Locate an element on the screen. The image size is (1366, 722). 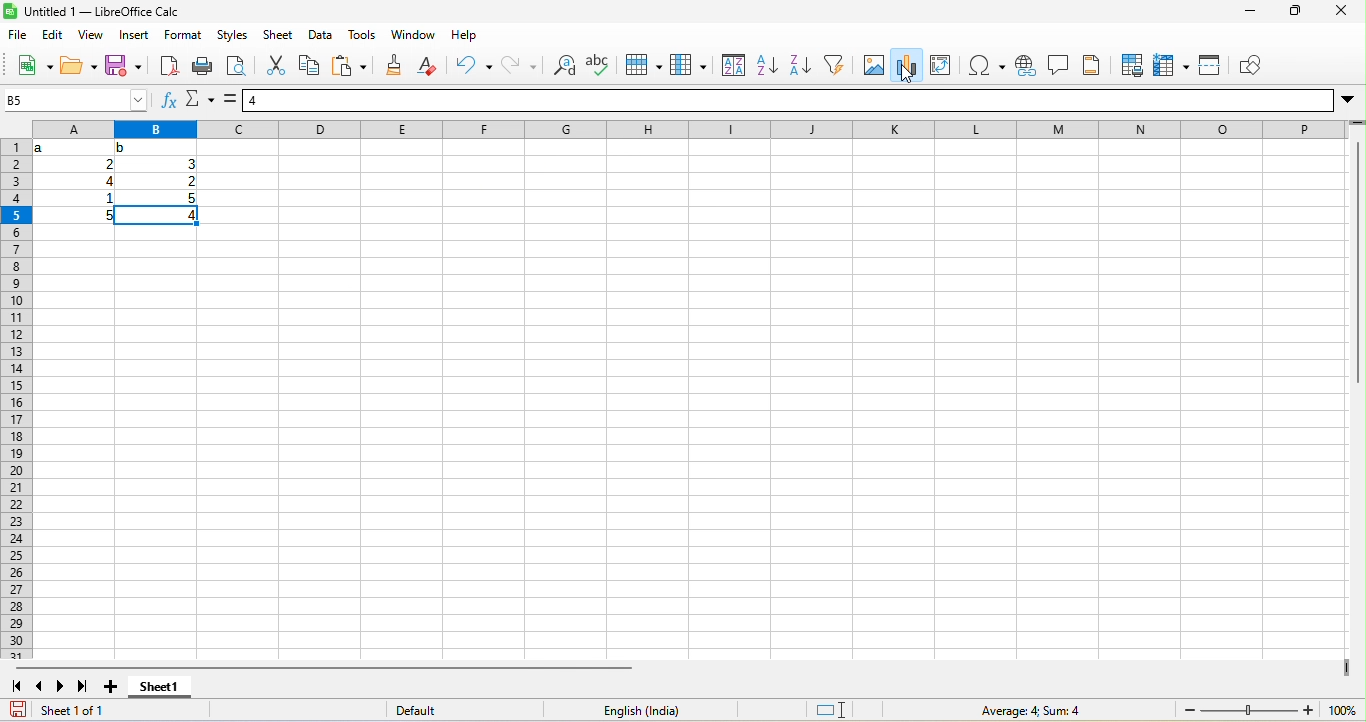
show draw function is located at coordinates (1250, 67).